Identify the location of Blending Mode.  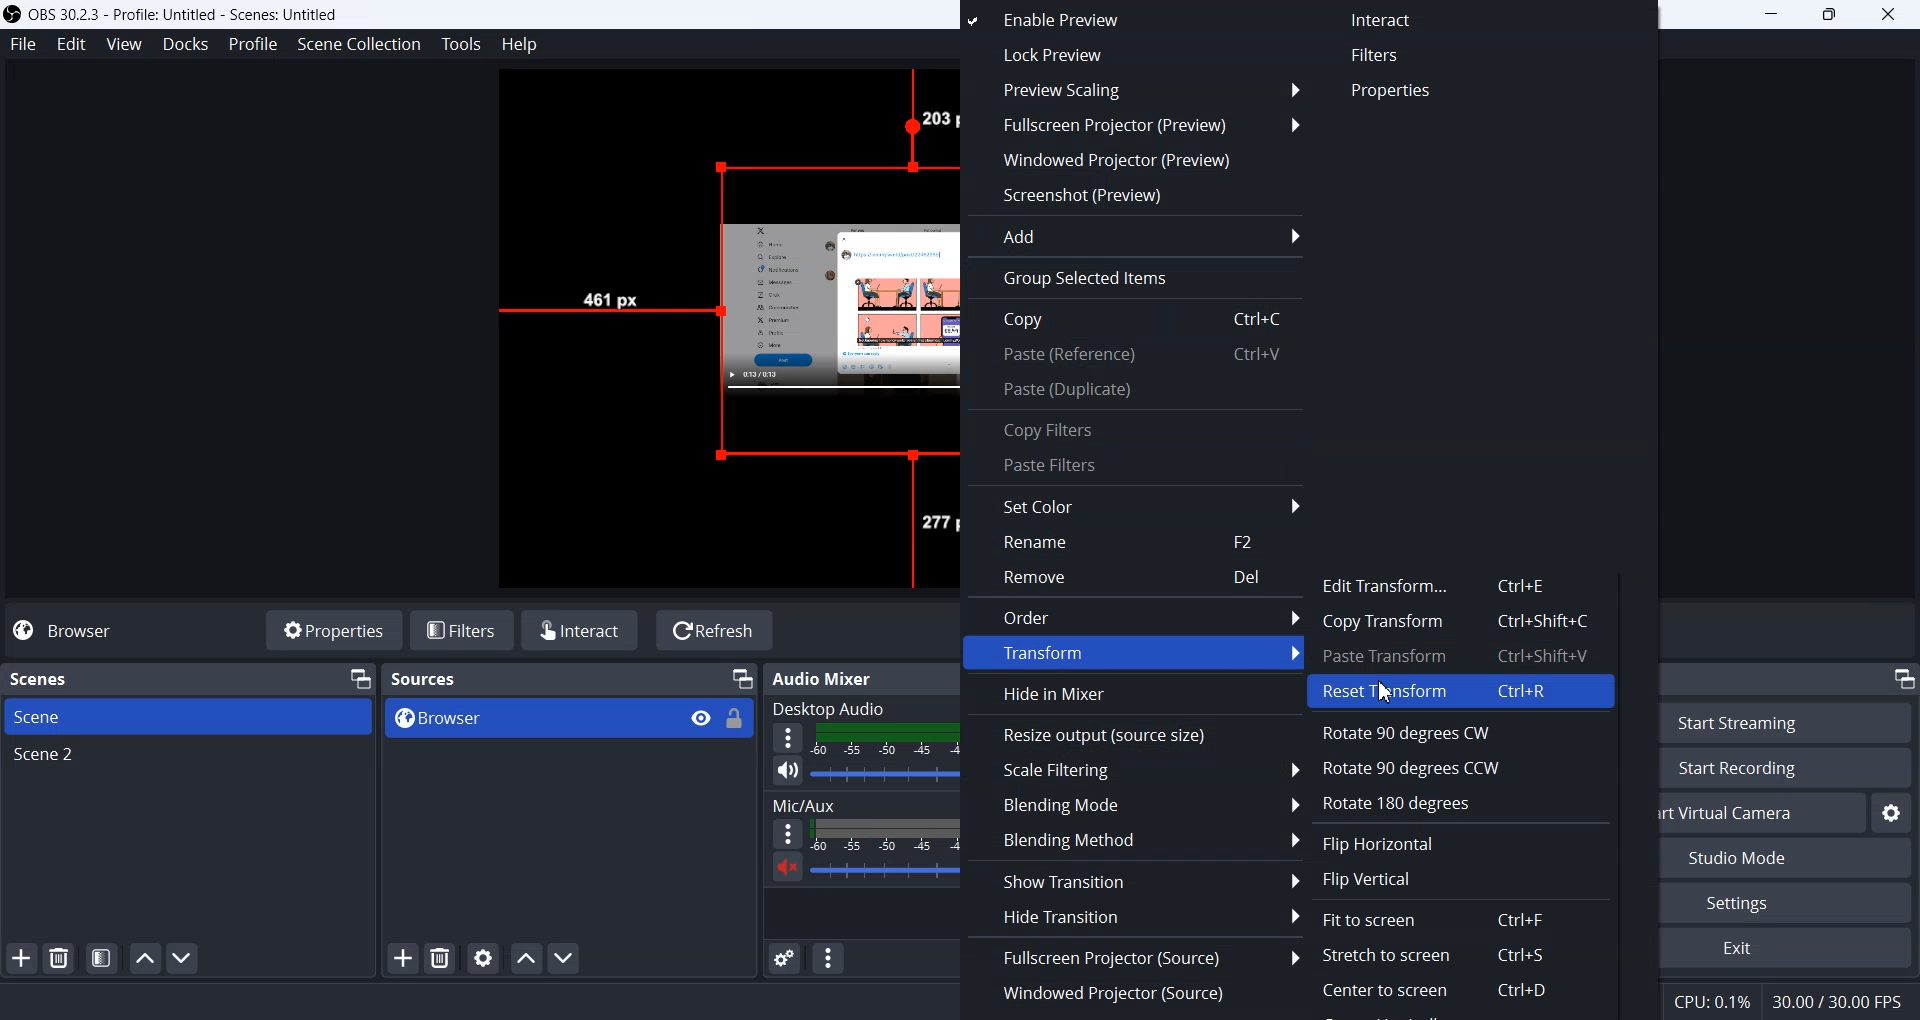
(1133, 805).